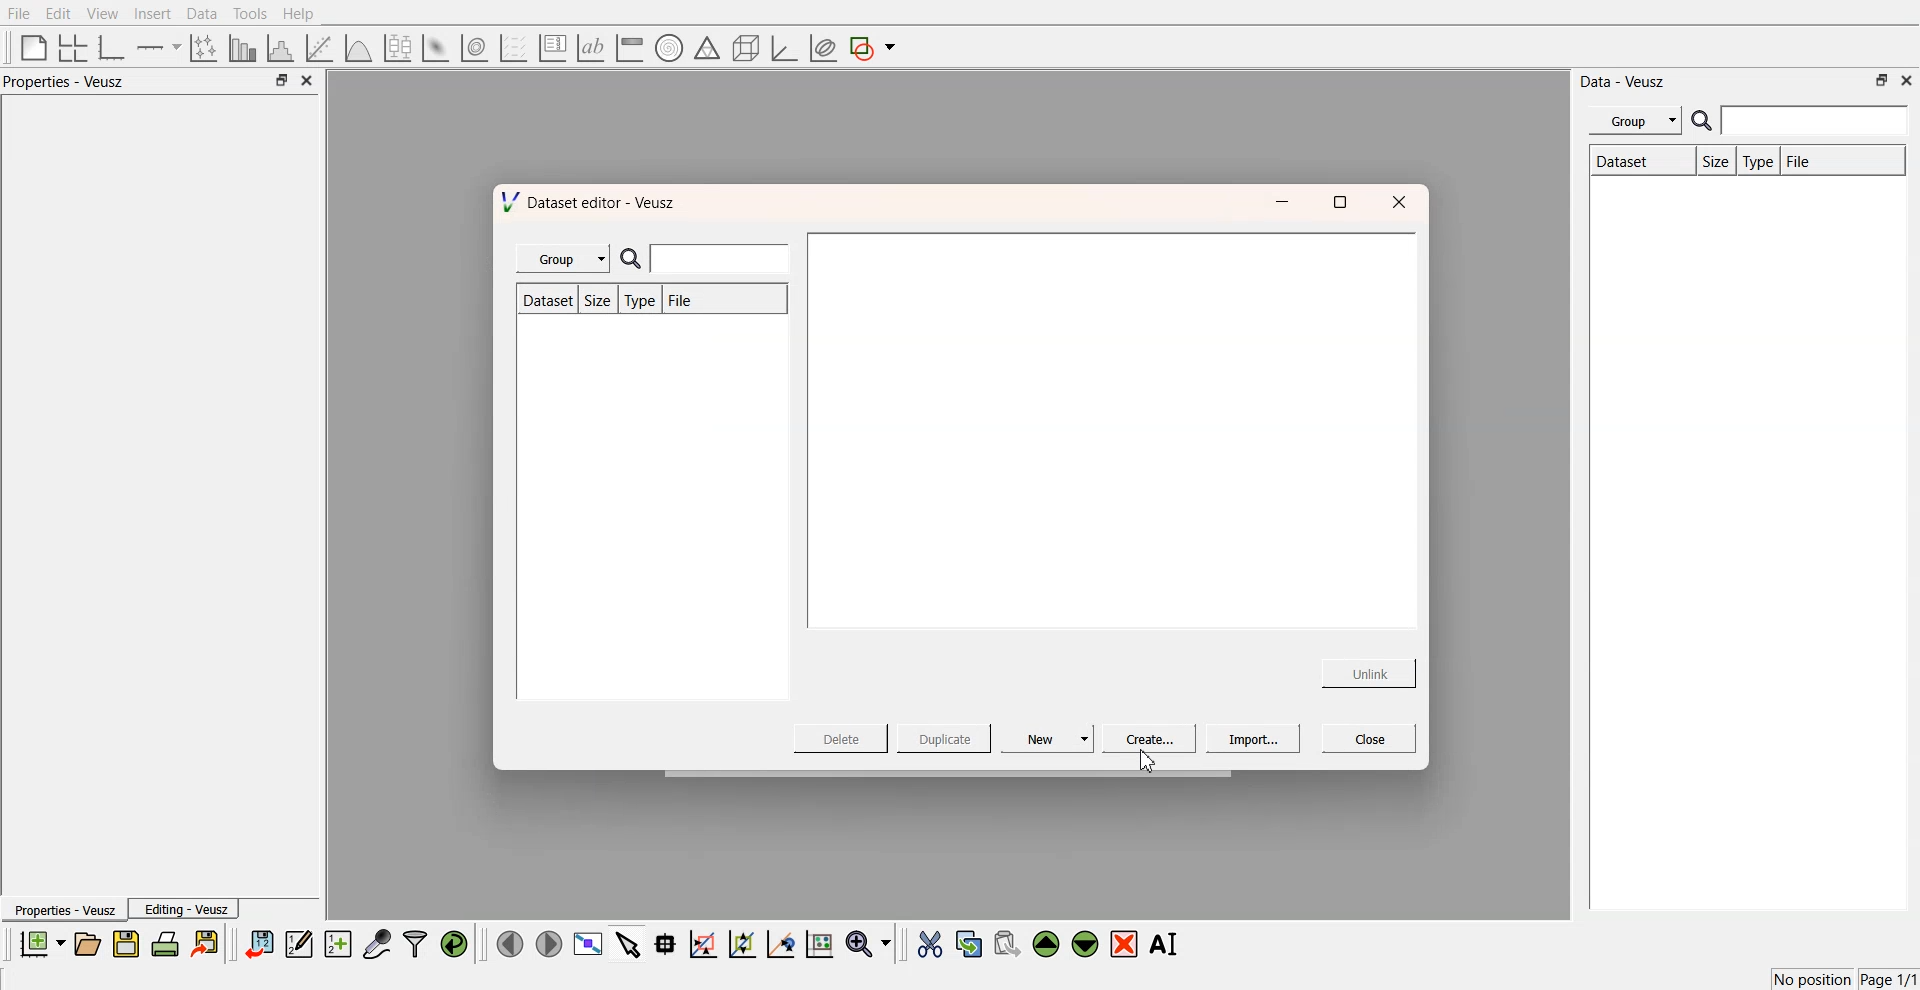 The width and height of the screenshot is (1920, 990). I want to click on histogram, so click(284, 47).